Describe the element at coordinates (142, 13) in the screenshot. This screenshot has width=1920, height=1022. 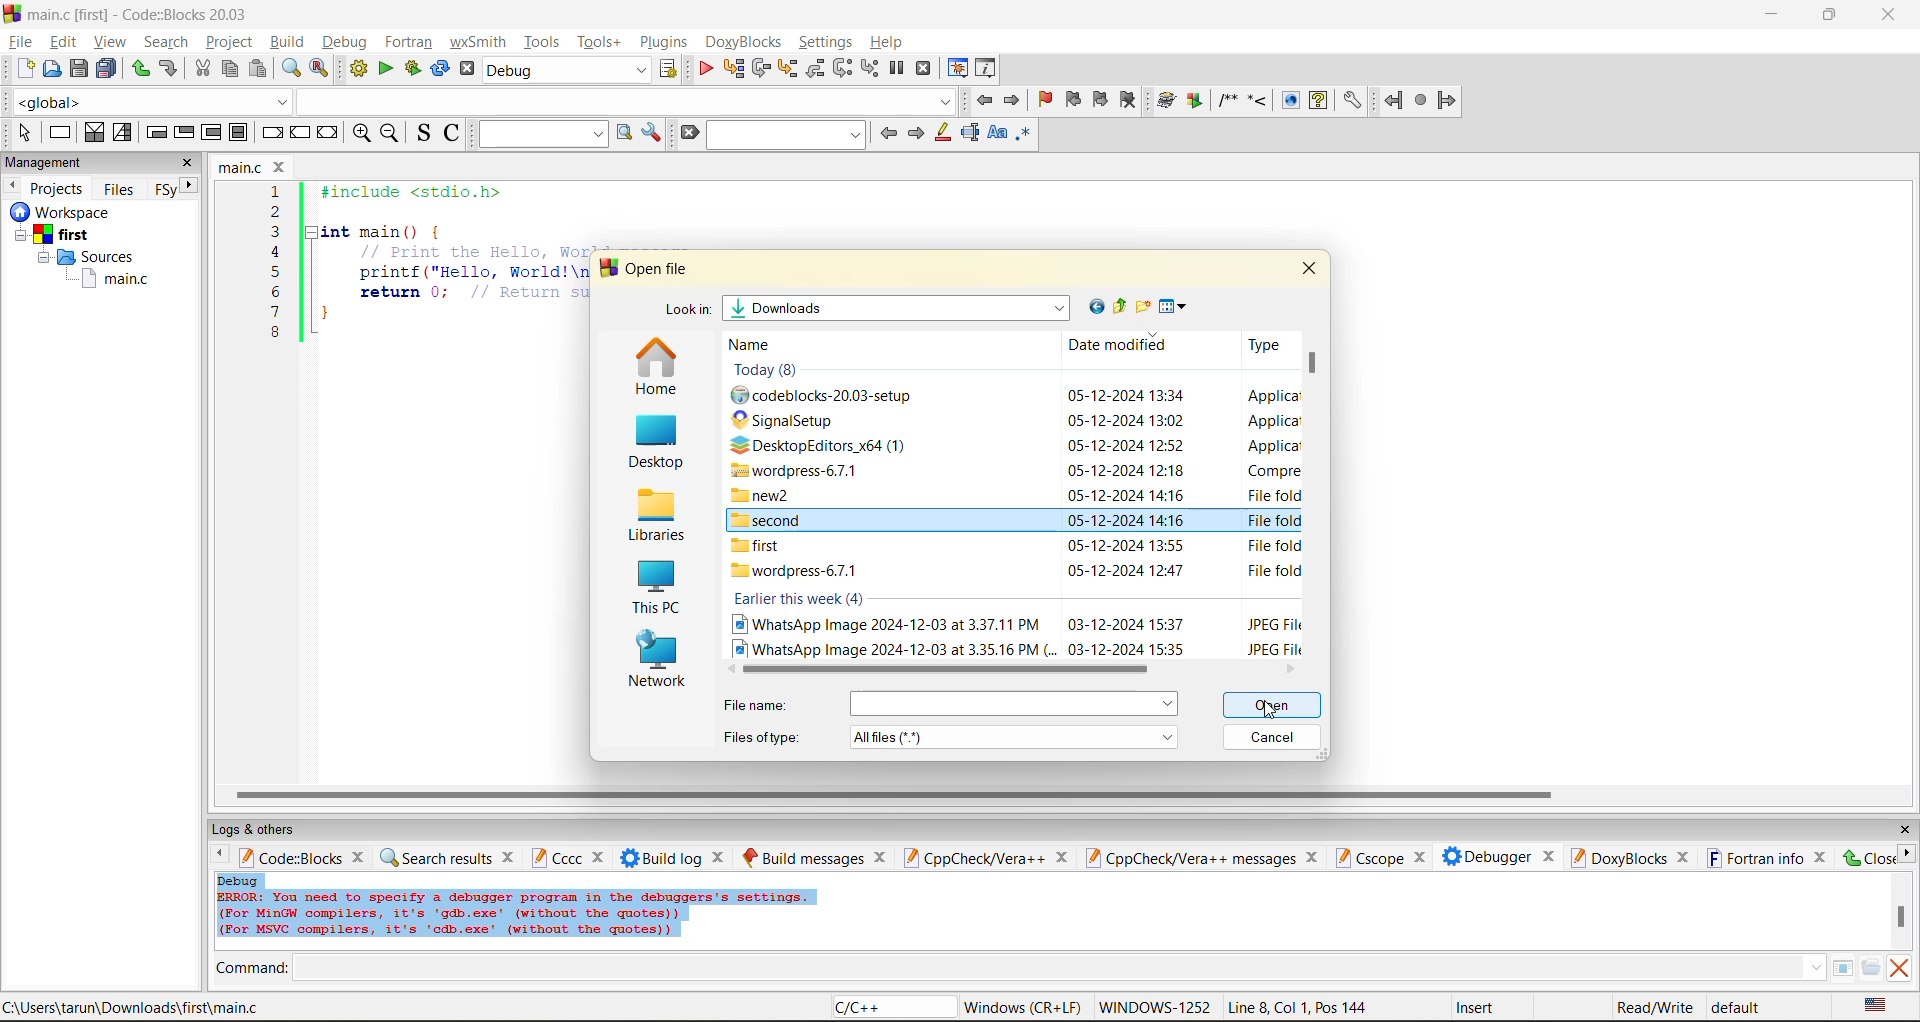
I see `app name and file name` at that location.